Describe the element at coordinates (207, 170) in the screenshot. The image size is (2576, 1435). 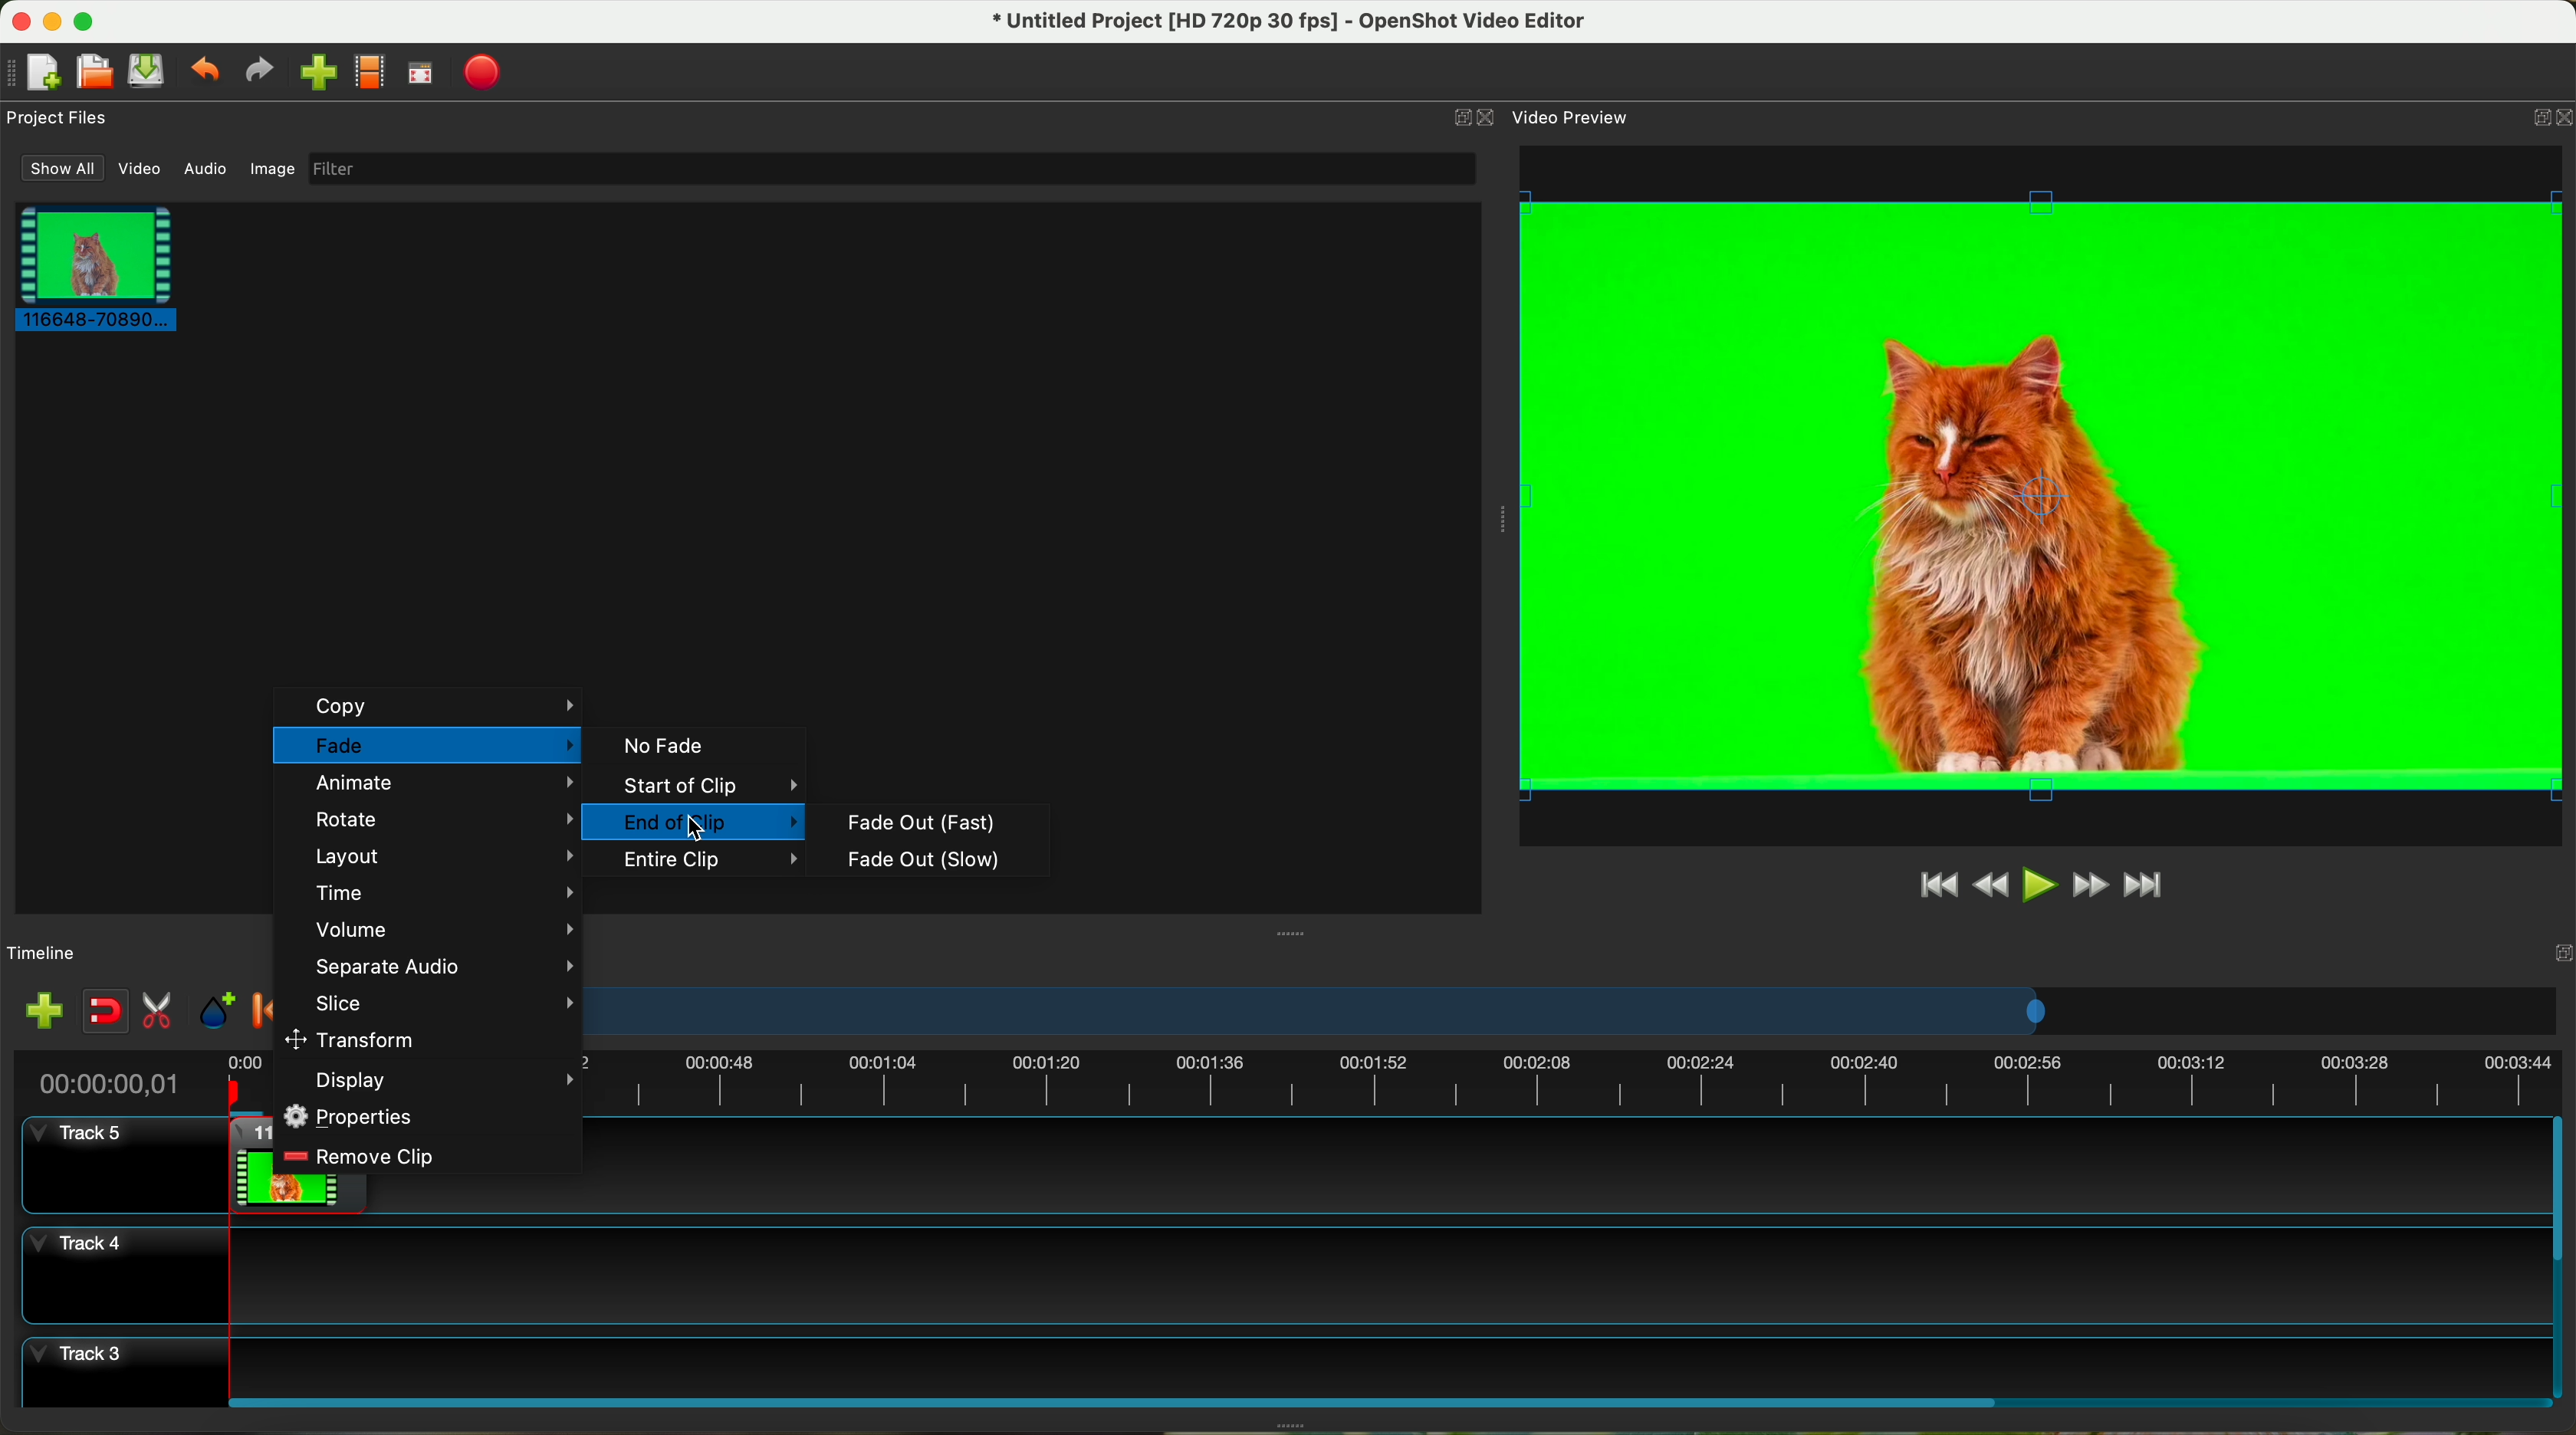
I see `audio` at that location.